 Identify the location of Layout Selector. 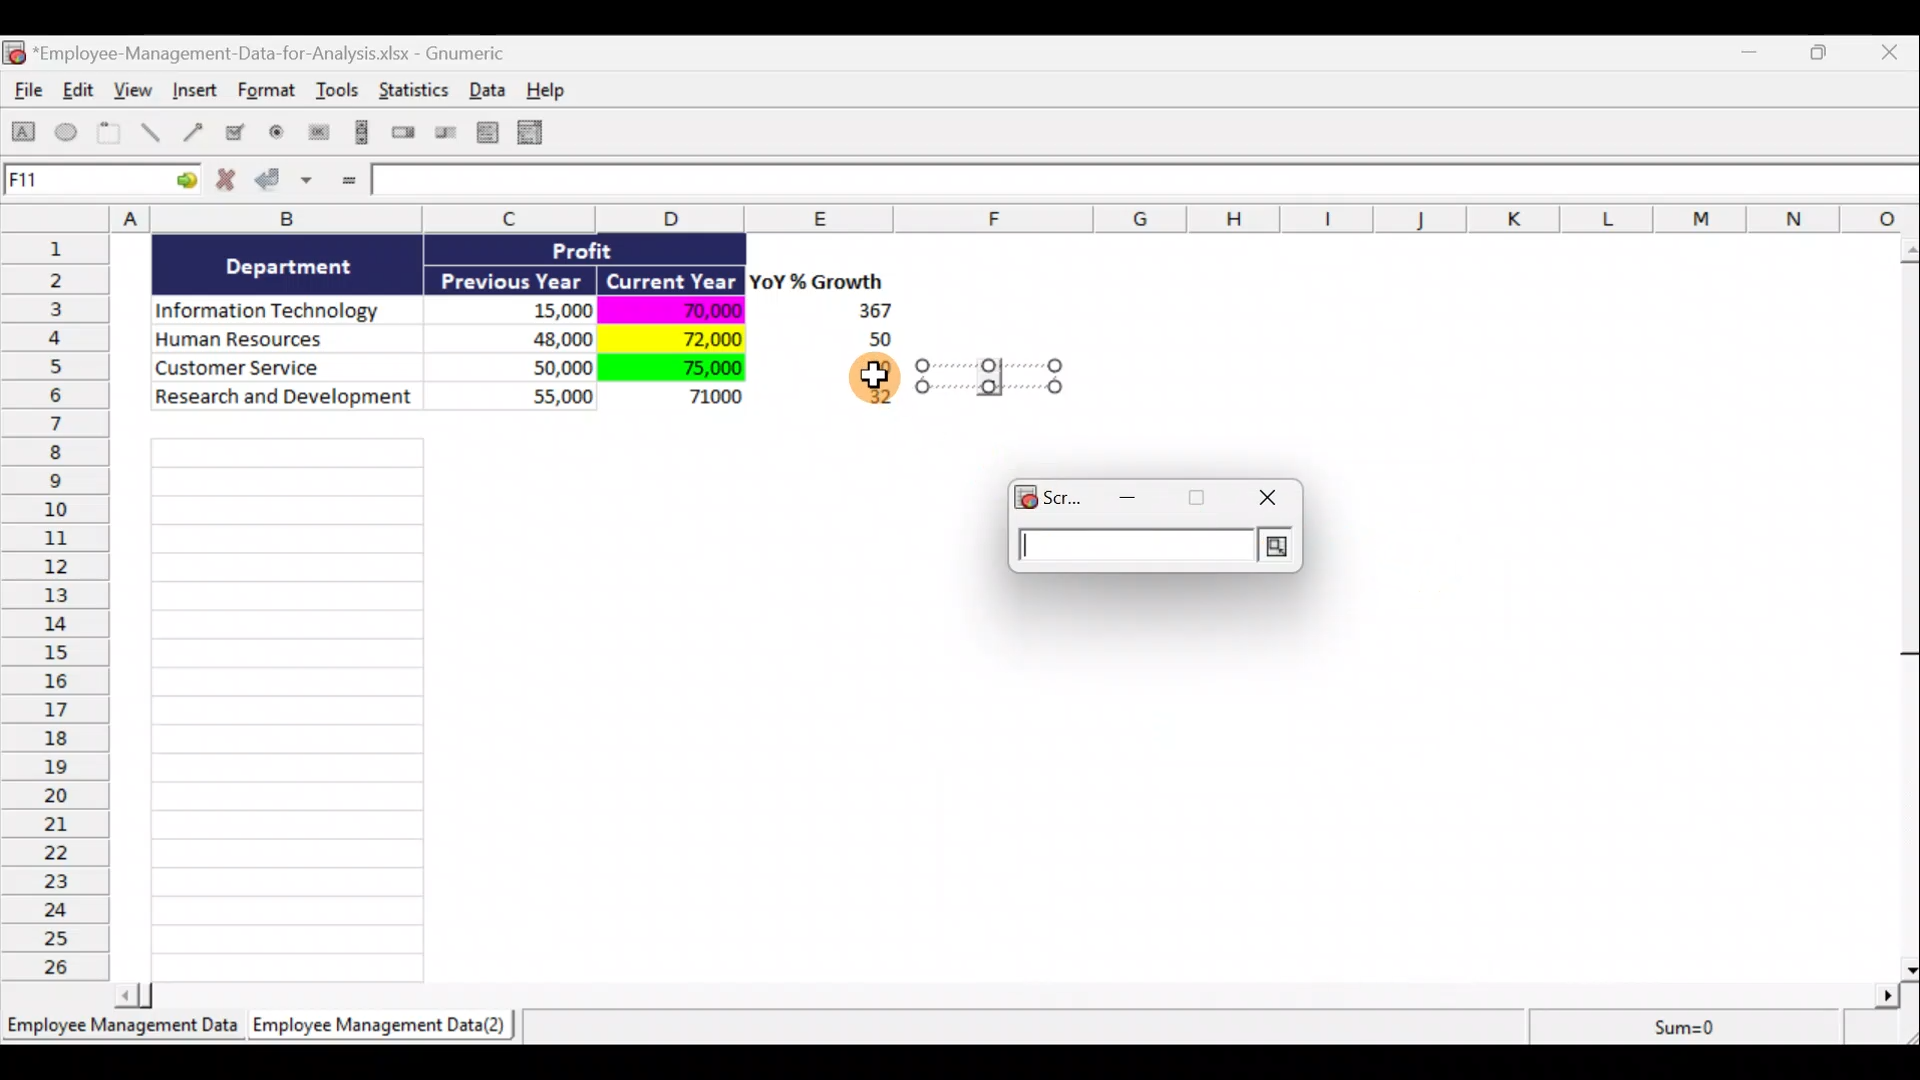
(1275, 547).